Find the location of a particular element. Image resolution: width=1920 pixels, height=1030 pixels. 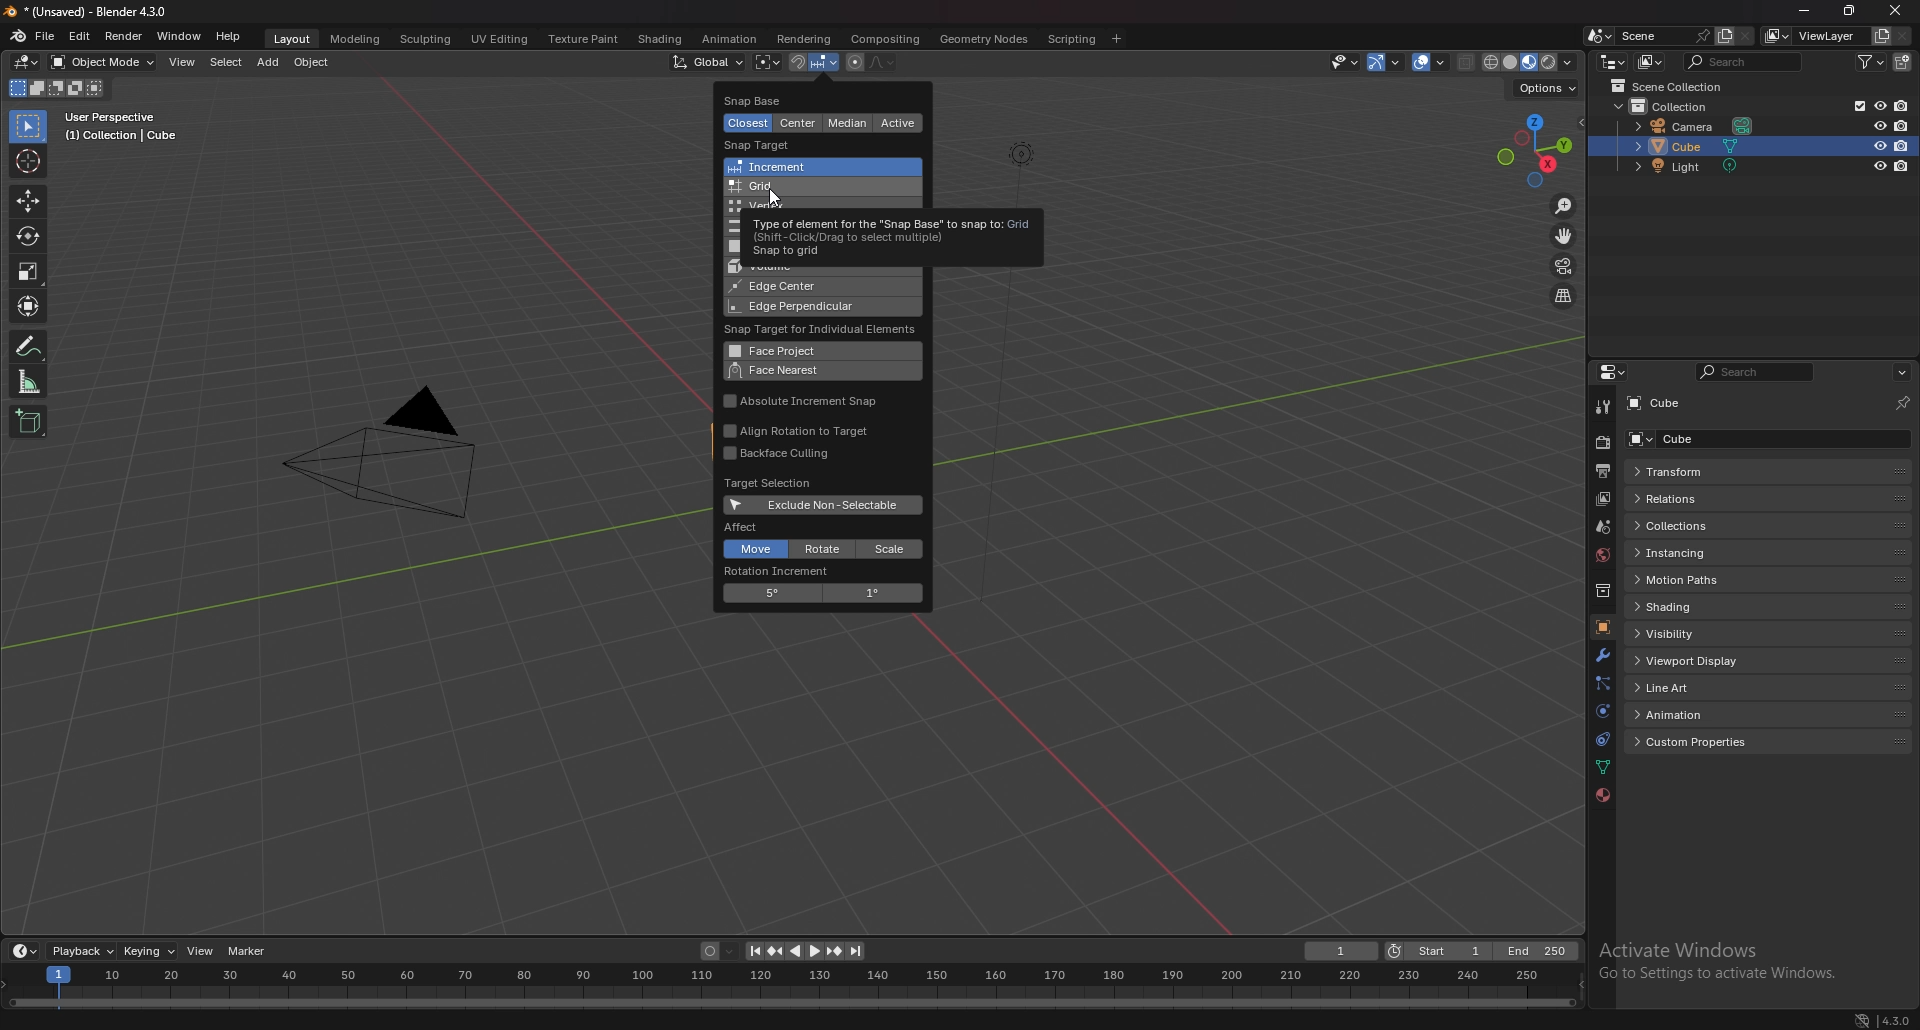

browse scene is located at coordinates (1600, 35).